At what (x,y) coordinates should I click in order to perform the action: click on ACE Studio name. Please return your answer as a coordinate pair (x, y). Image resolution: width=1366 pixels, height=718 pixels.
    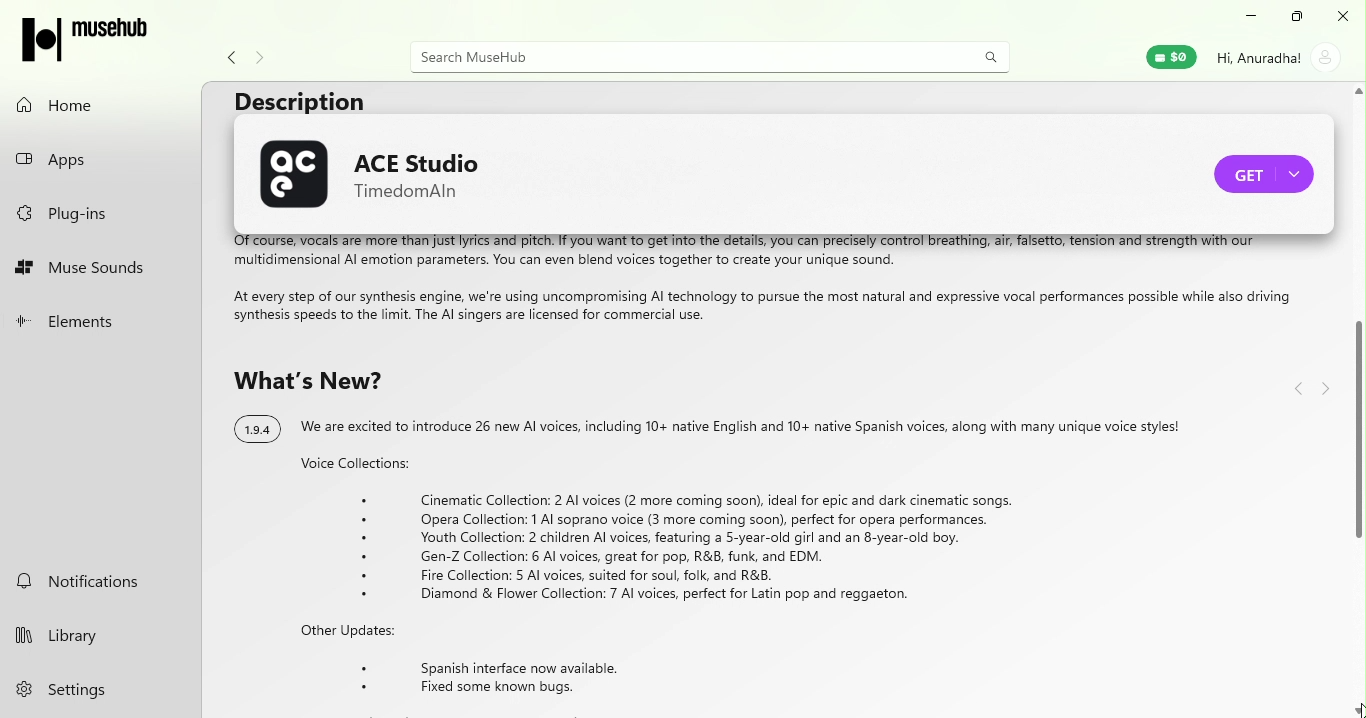
    Looking at the image, I should click on (426, 171).